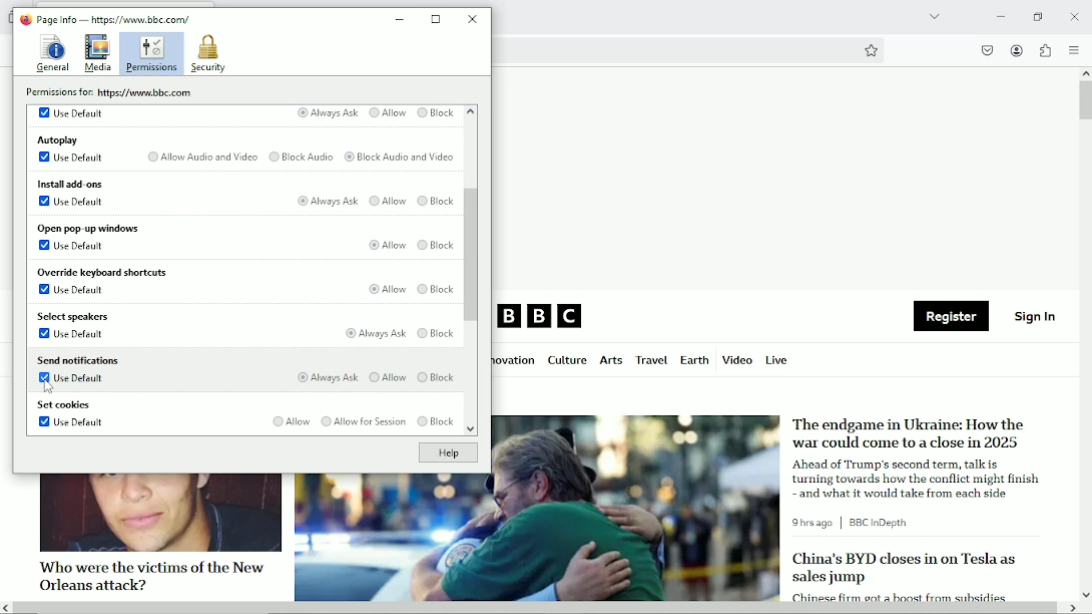 The width and height of the screenshot is (1092, 614). I want to click on Who were the victims of the New Orleans attack?, so click(149, 575).